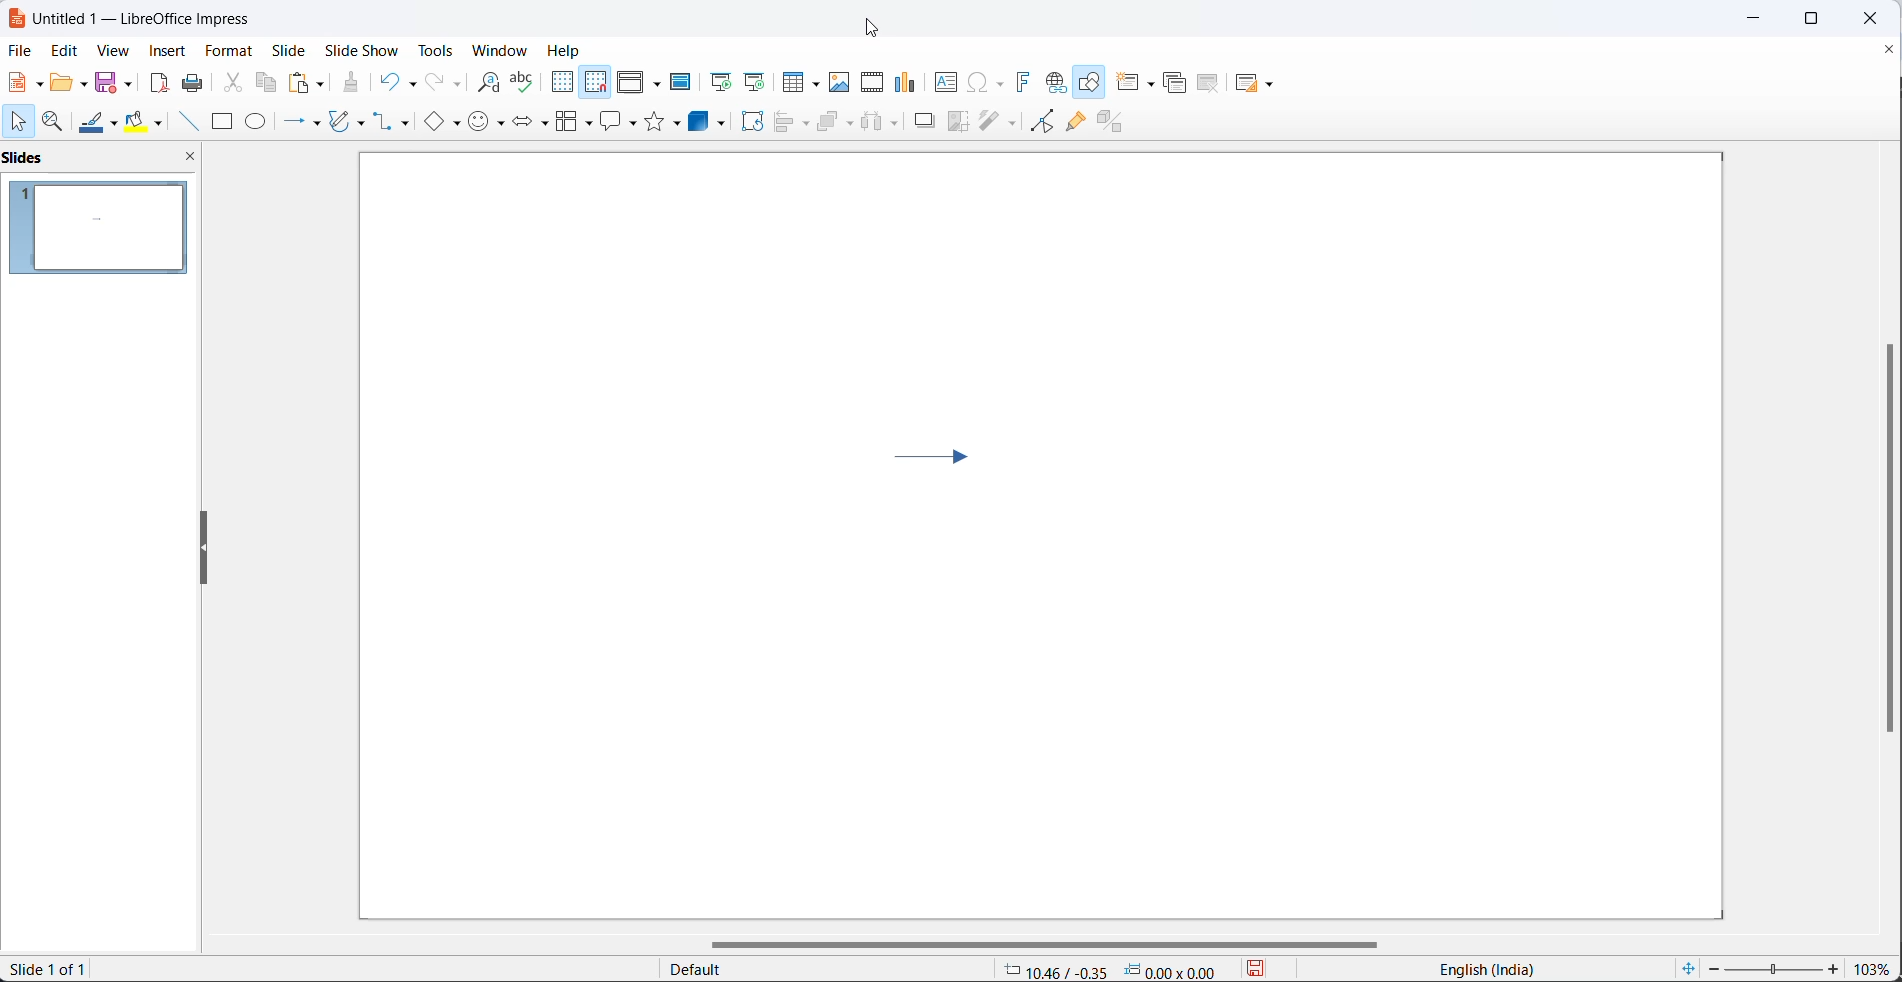 The image size is (1902, 982). What do you see at coordinates (1256, 83) in the screenshot?
I see `slide layout` at bounding box center [1256, 83].